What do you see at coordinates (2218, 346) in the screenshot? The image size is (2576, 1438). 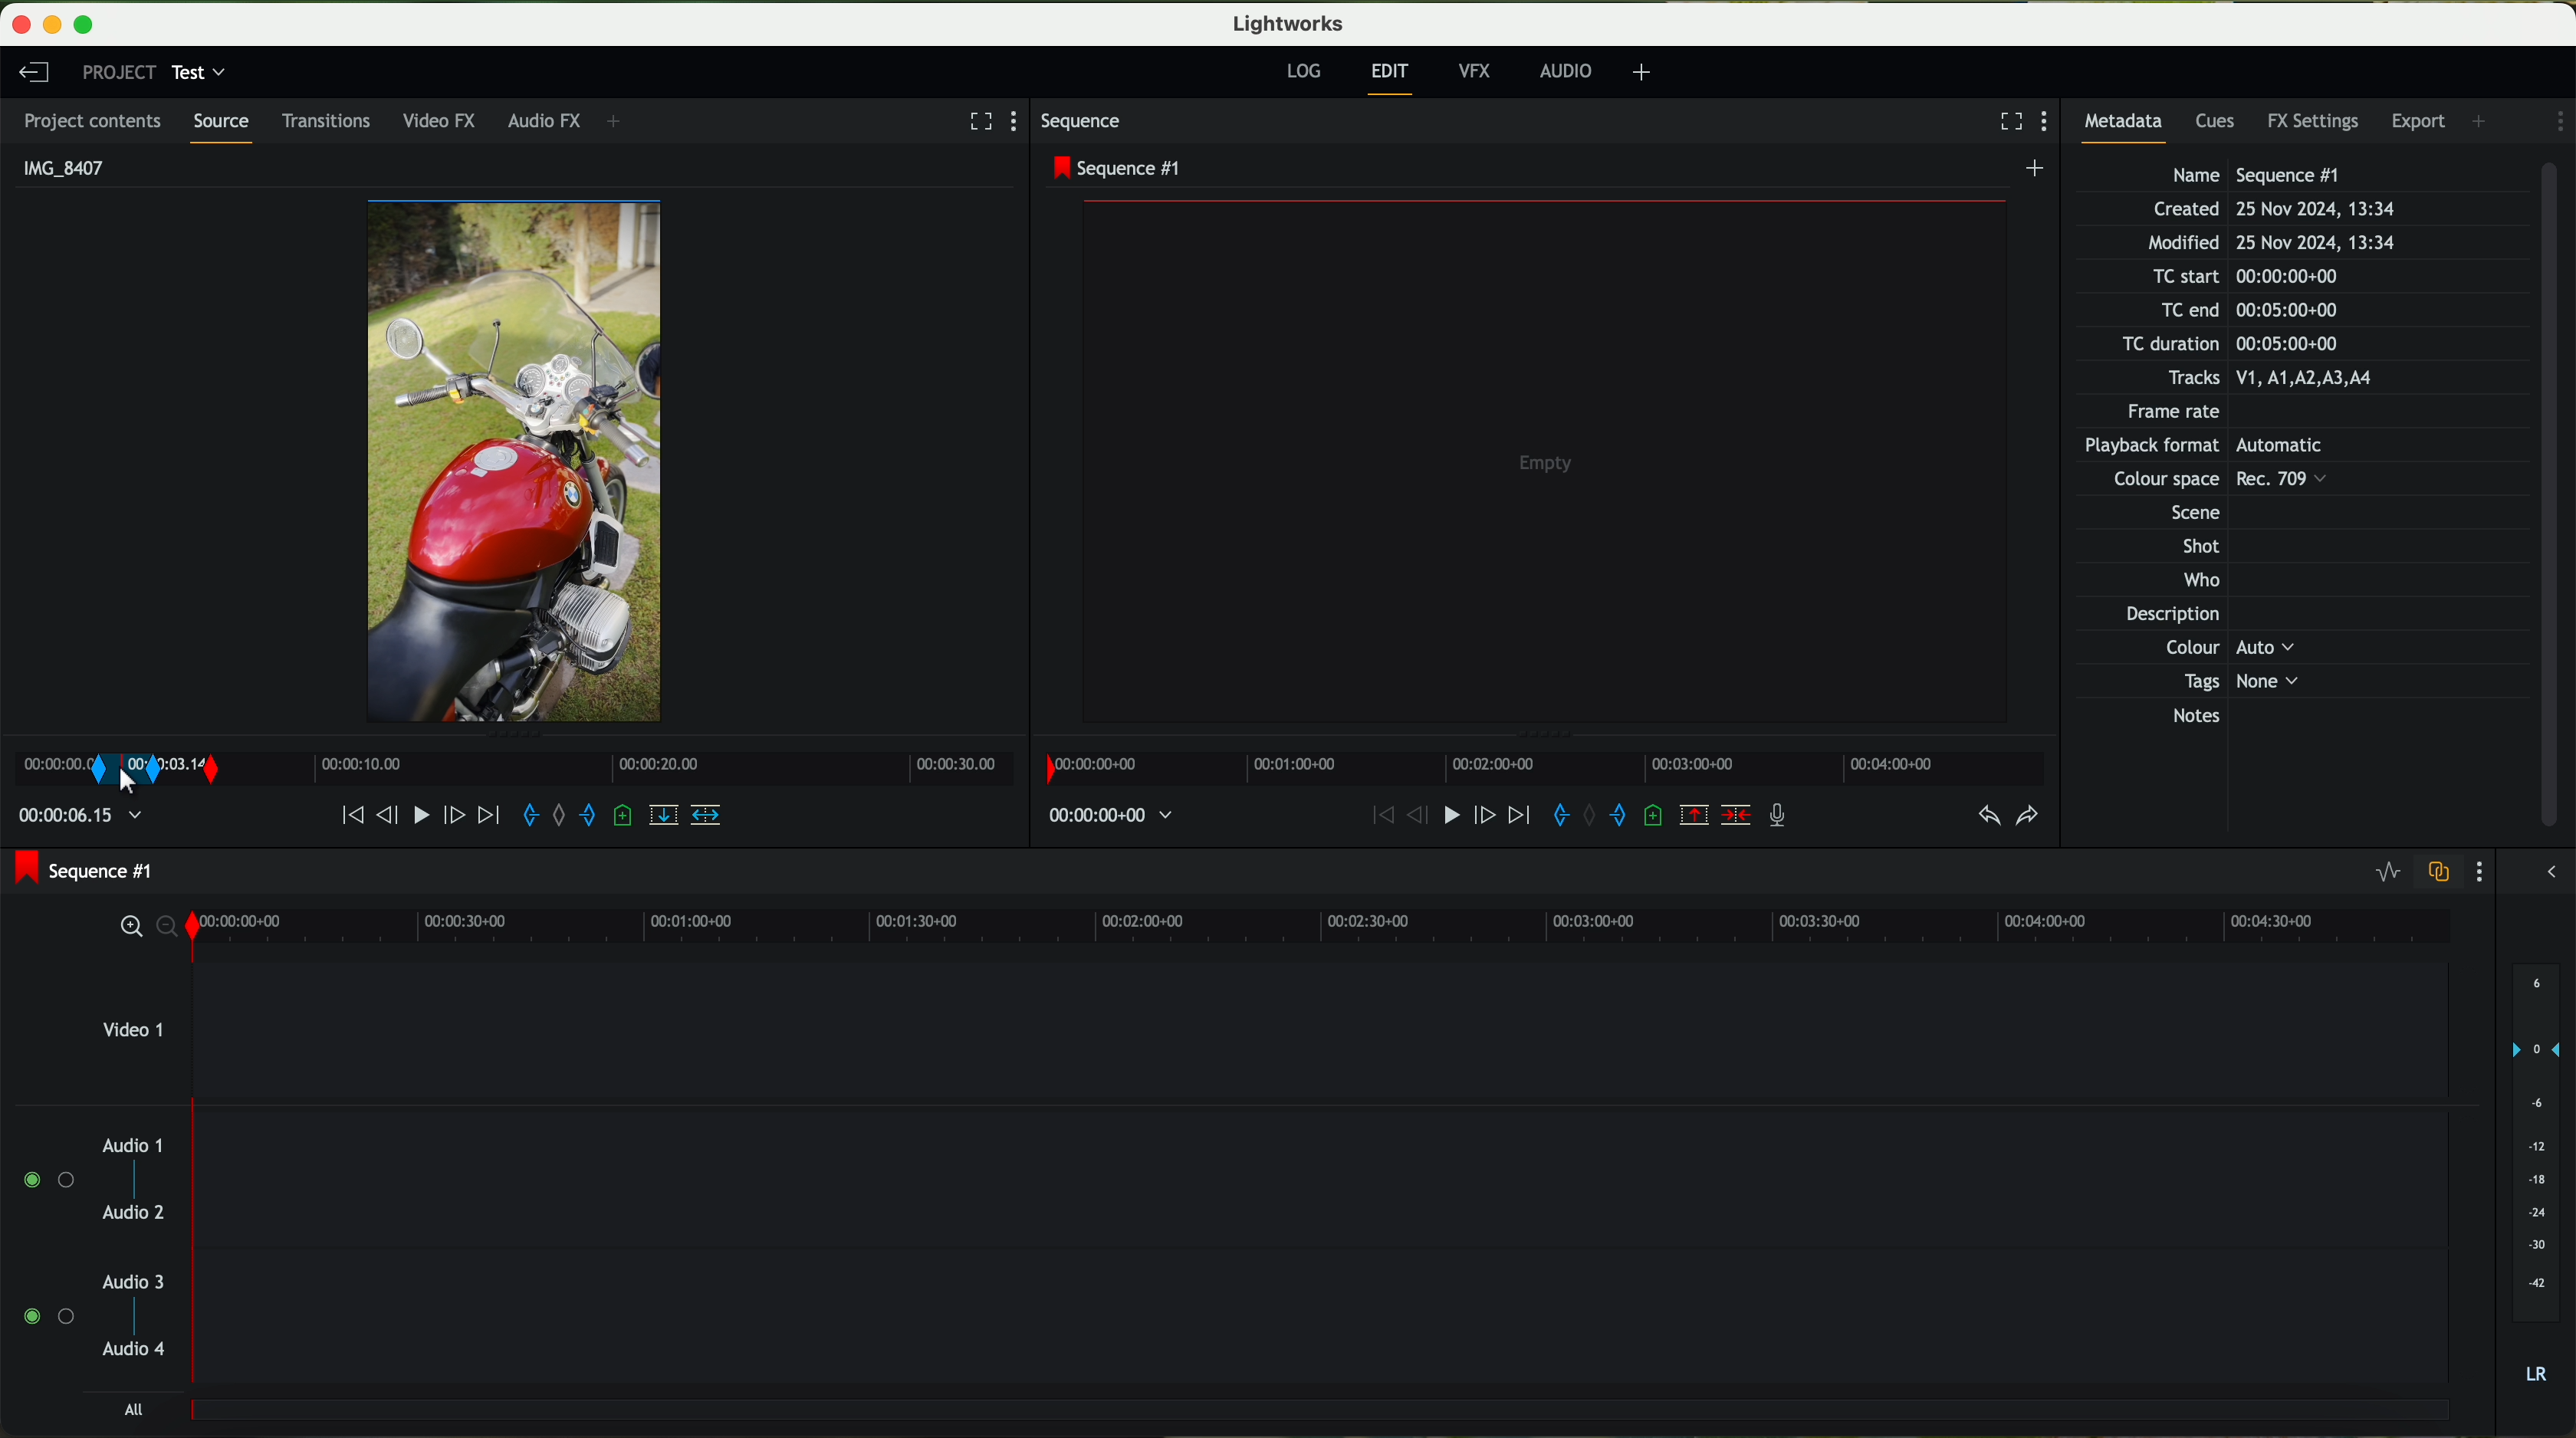 I see `TC duration` at bounding box center [2218, 346].